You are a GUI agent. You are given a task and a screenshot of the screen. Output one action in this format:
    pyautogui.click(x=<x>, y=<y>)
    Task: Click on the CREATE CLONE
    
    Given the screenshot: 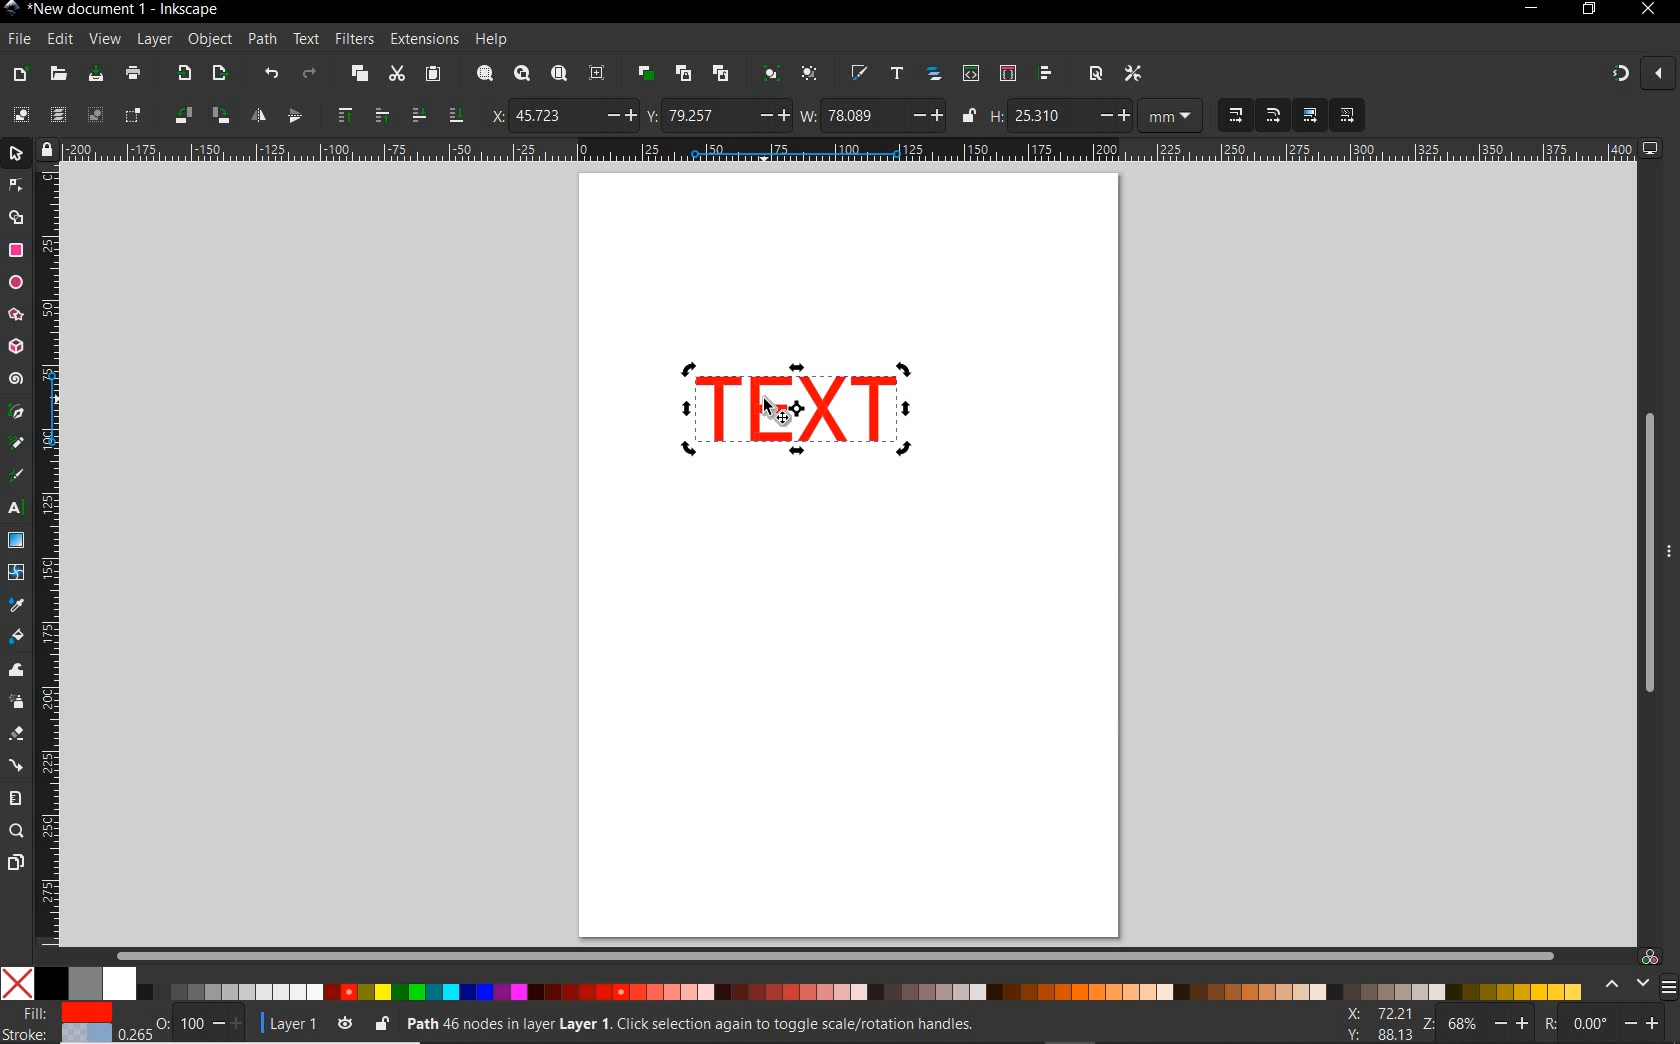 What is the action you would take?
    pyautogui.click(x=683, y=72)
    